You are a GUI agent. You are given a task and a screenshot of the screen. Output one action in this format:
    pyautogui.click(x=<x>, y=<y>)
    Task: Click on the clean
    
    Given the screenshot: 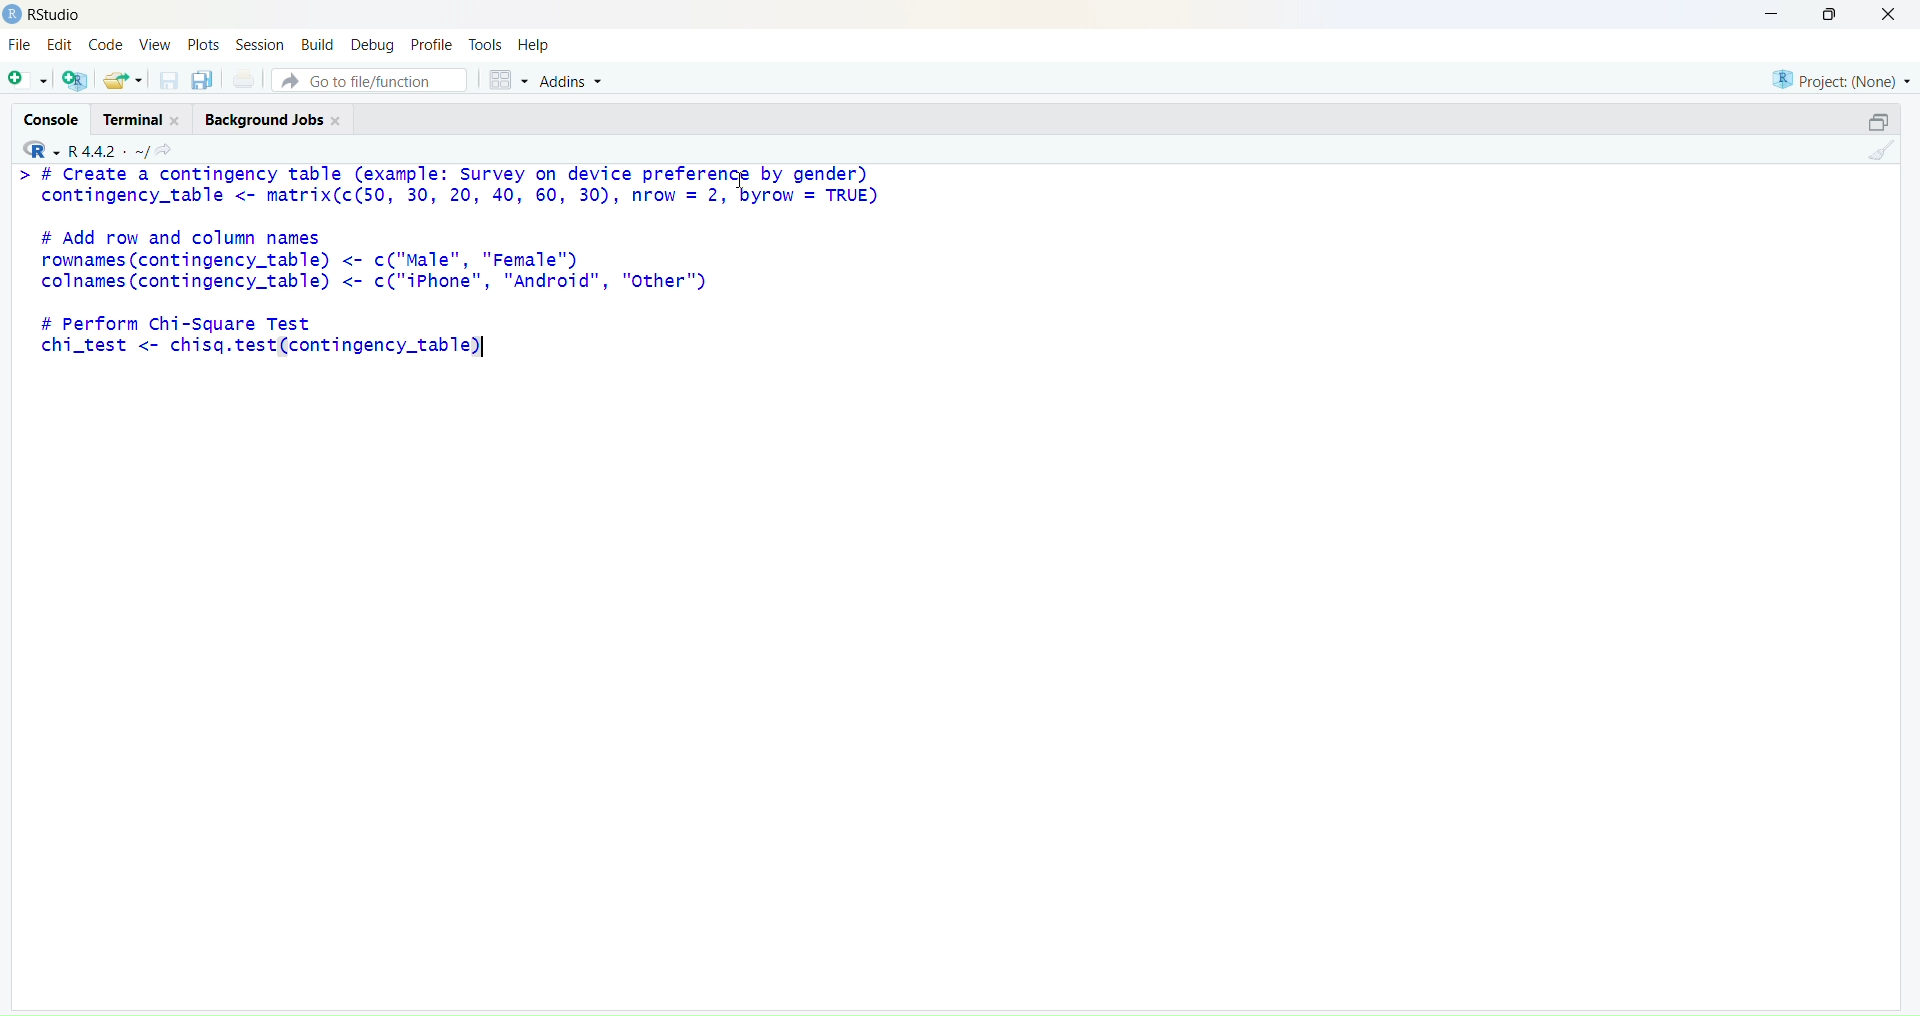 What is the action you would take?
    pyautogui.click(x=1884, y=150)
    